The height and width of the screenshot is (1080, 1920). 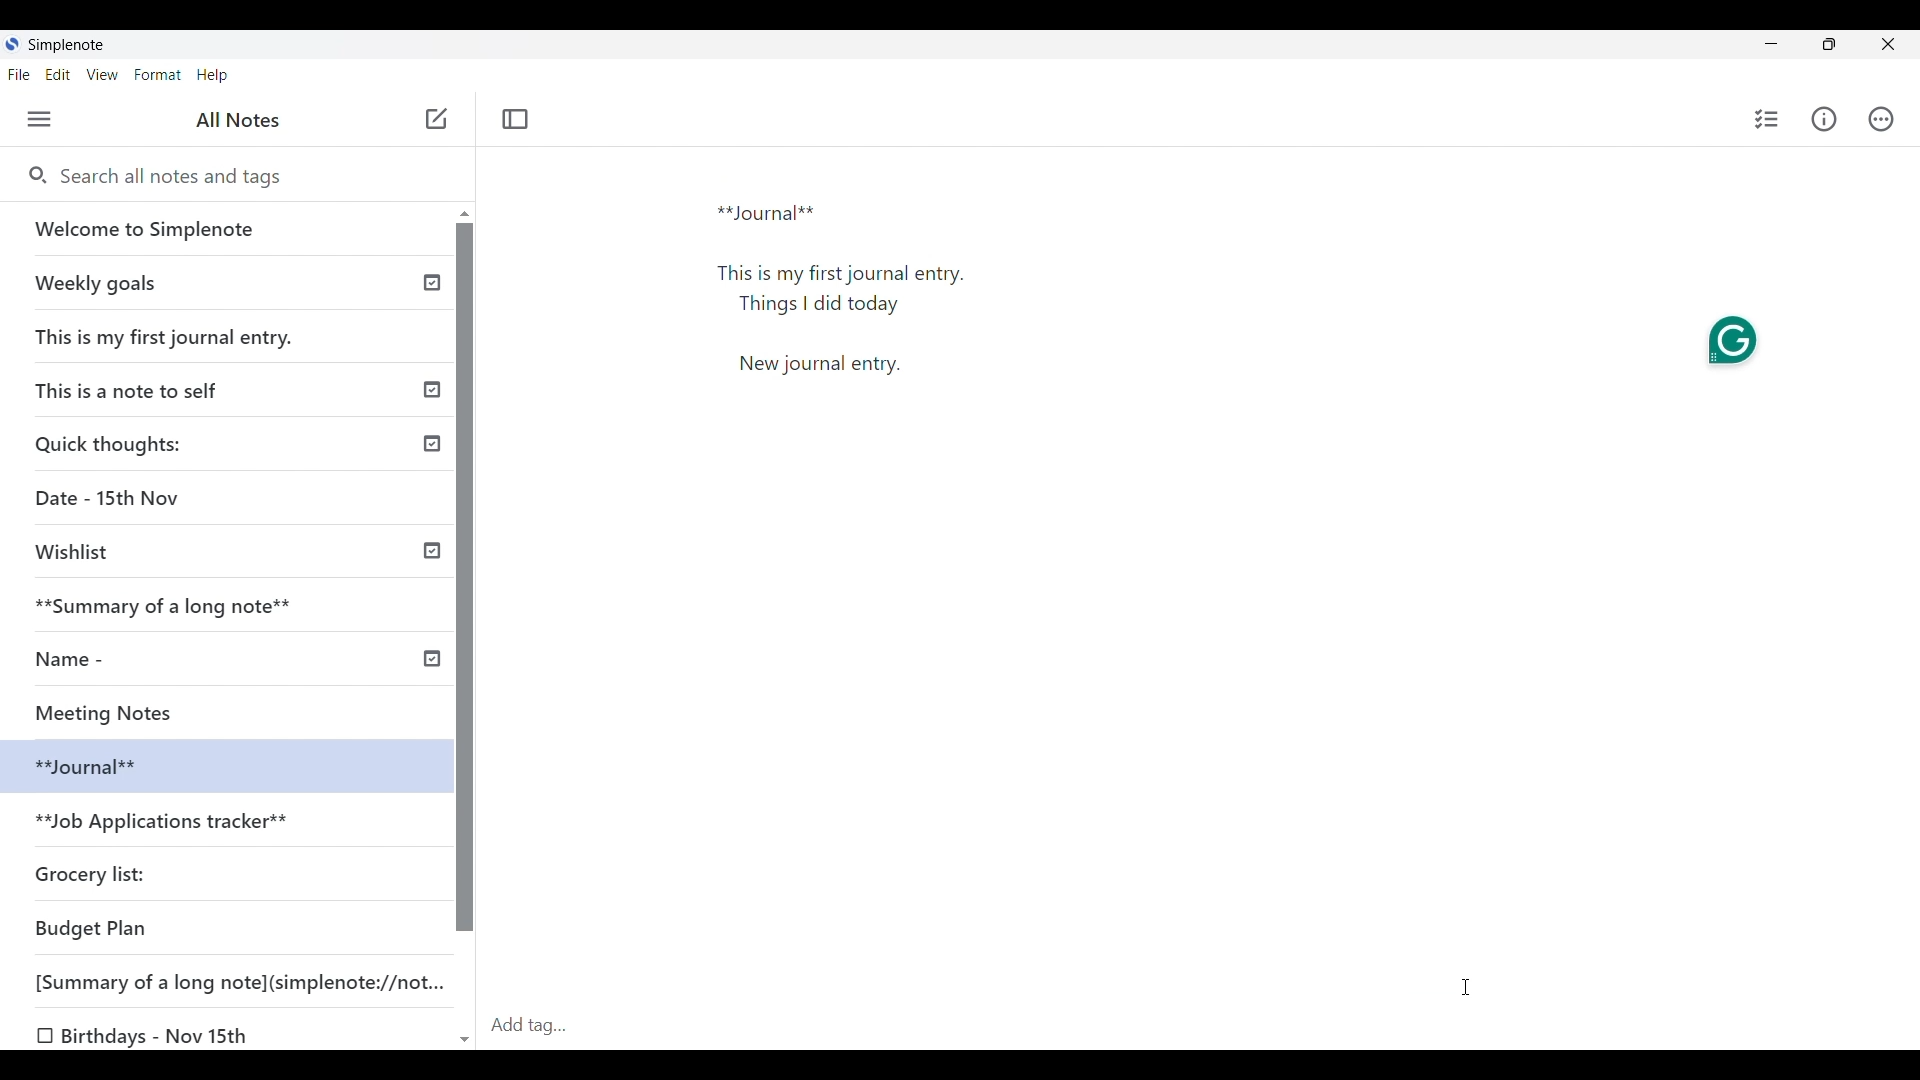 I want to click on Close interface, so click(x=1887, y=44).